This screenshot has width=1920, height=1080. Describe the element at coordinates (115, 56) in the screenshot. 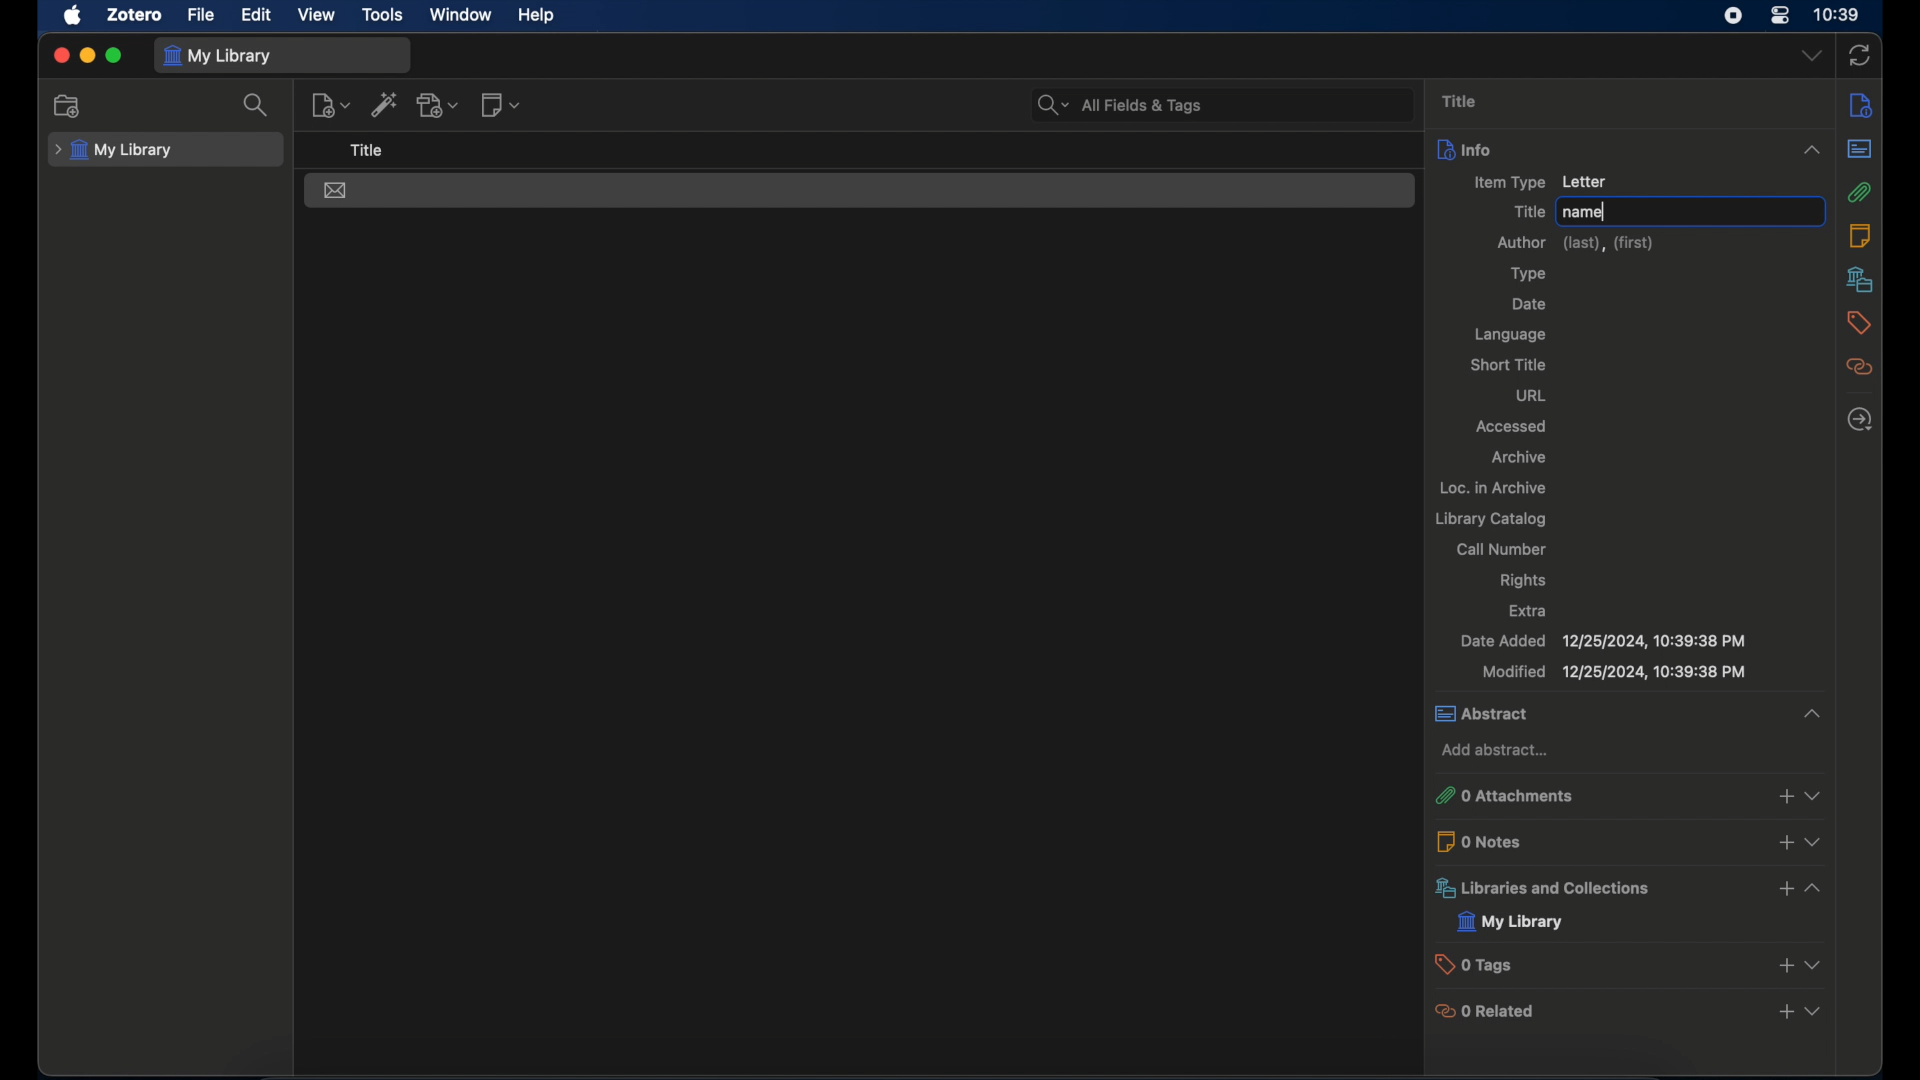

I see `maximize` at that location.